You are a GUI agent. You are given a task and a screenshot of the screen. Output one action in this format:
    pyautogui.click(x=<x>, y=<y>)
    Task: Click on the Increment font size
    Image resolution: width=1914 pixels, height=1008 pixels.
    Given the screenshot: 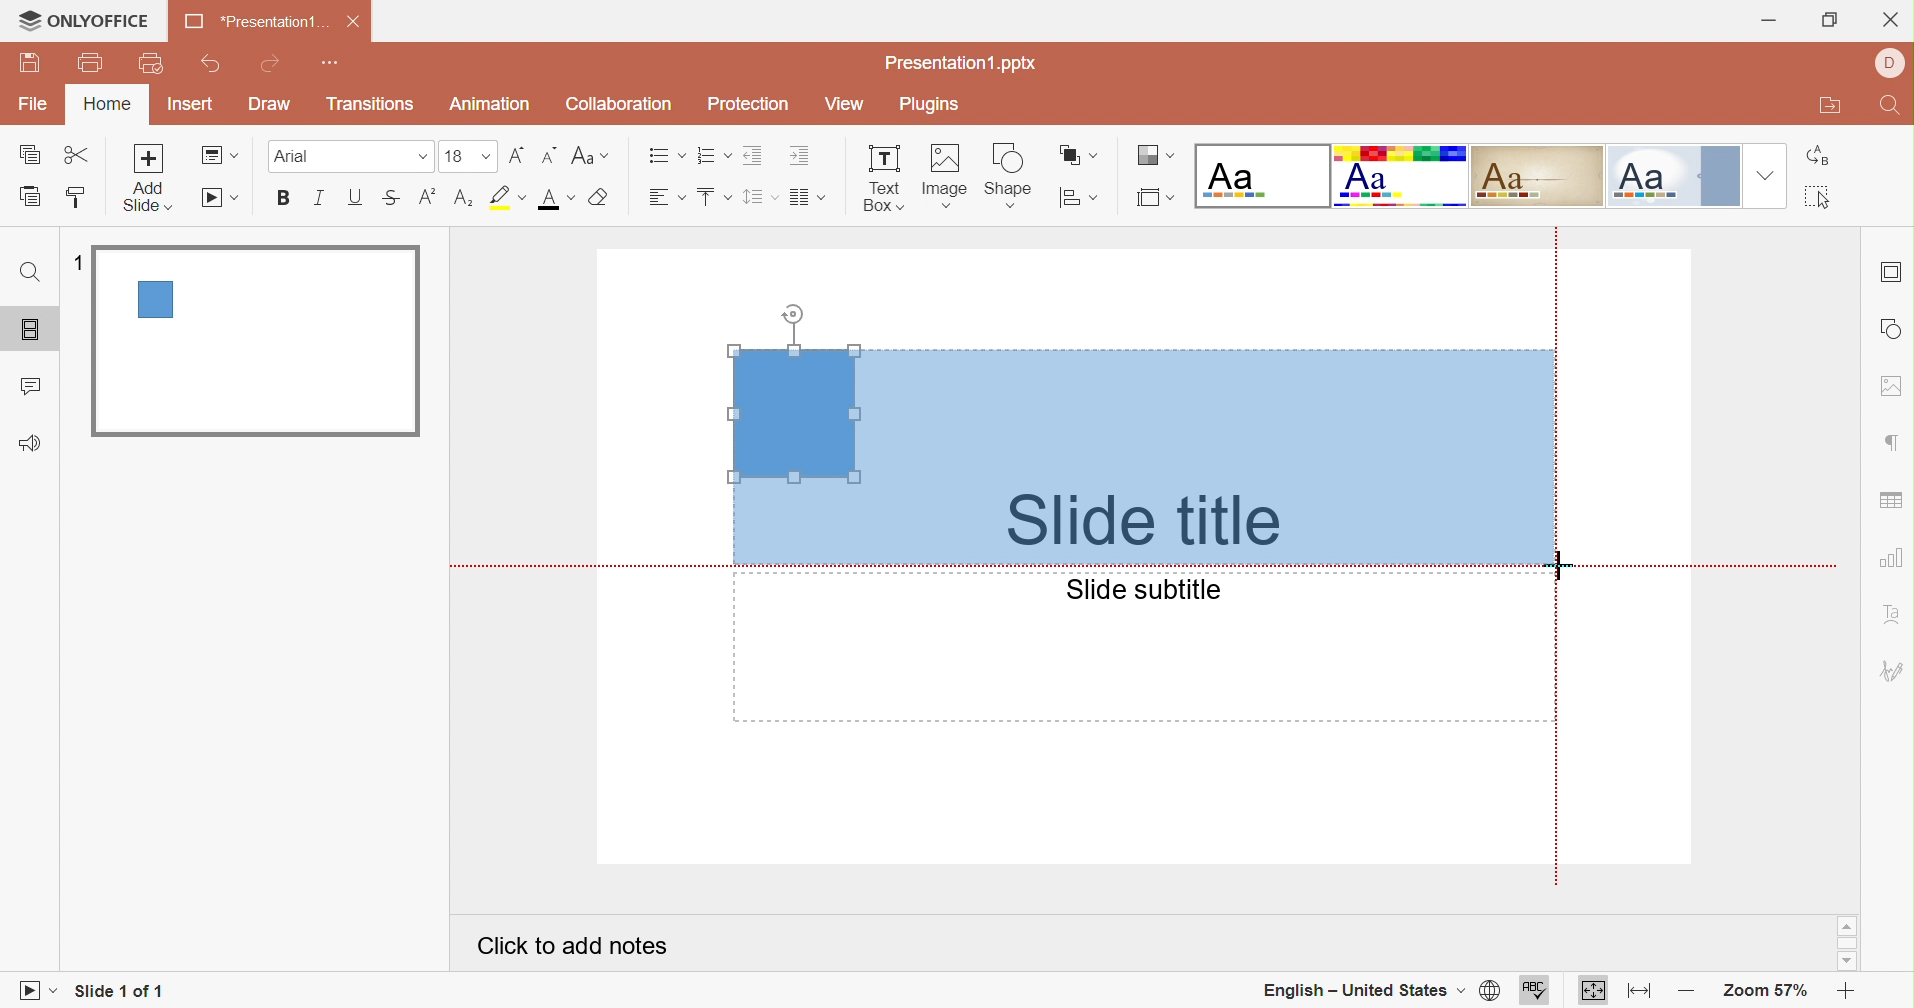 What is the action you would take?
    pyautogui.click(x=517, y=158)
    